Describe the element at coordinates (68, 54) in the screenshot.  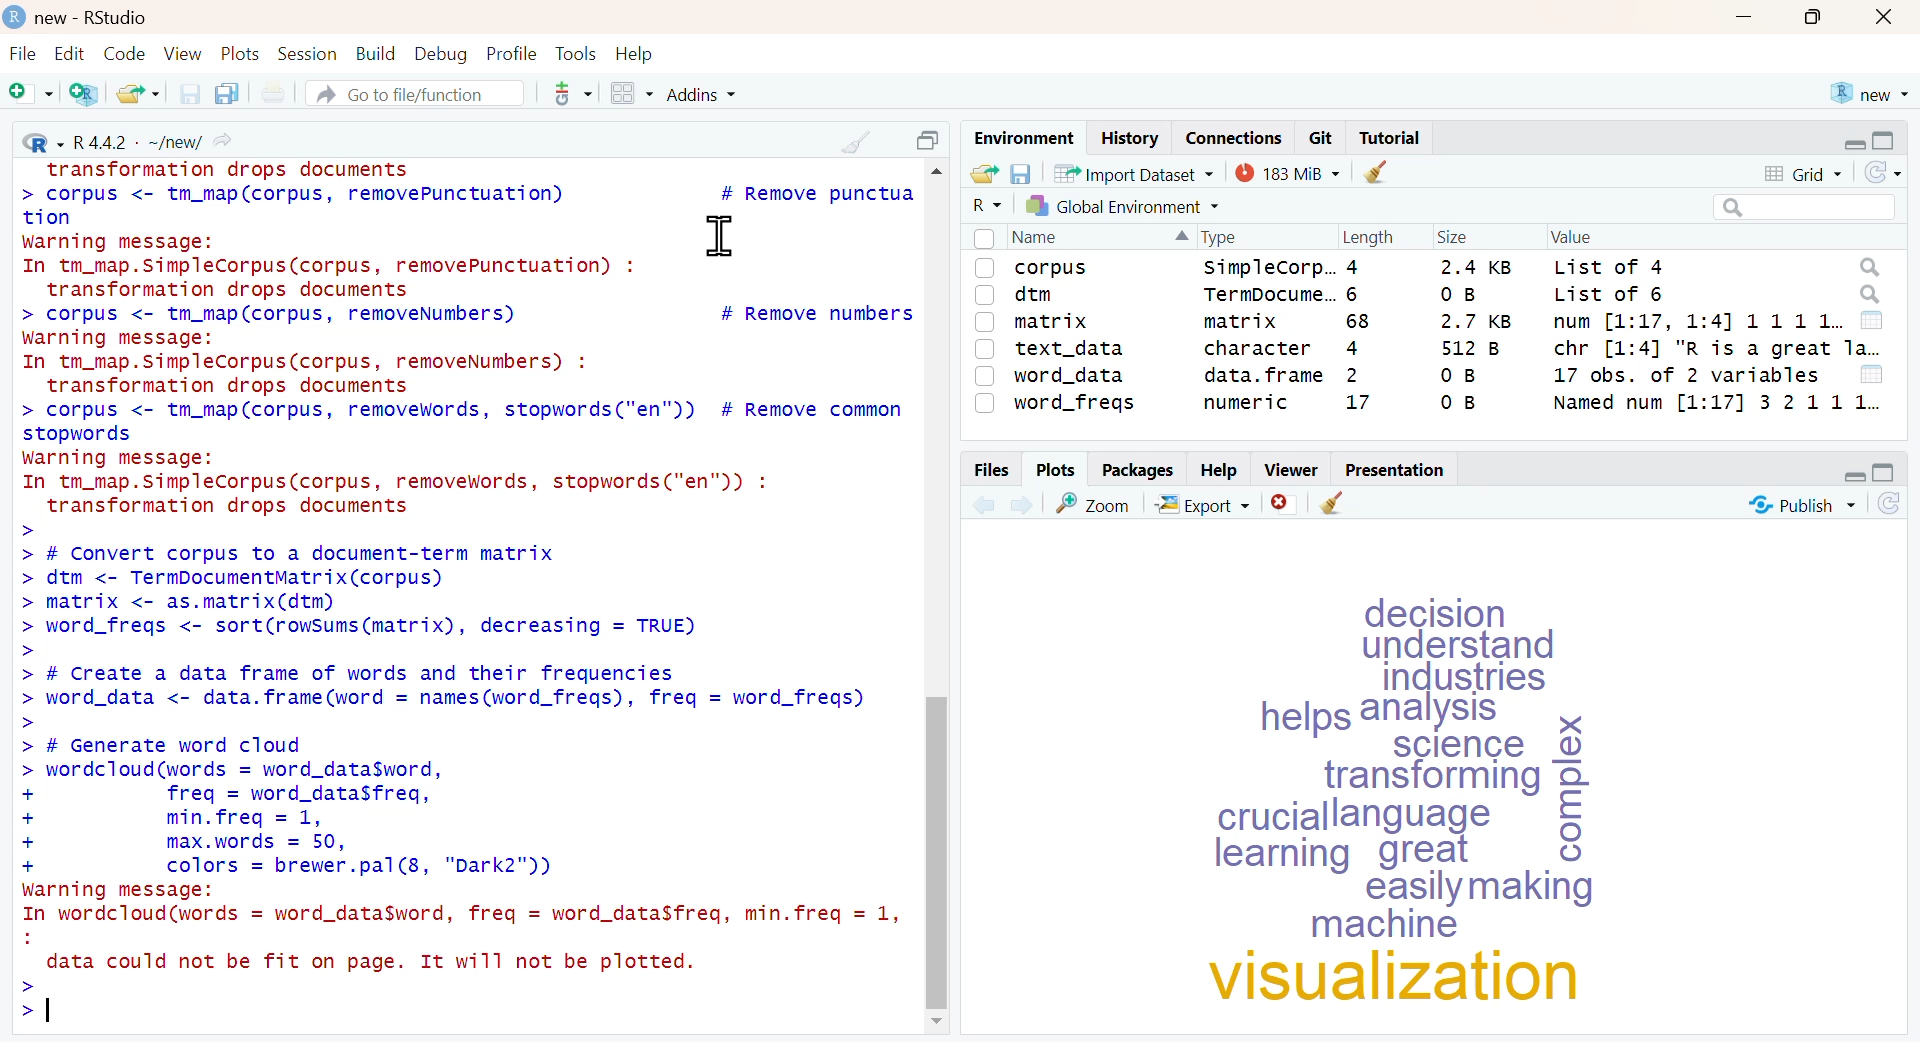
I see `Edit` at that location.